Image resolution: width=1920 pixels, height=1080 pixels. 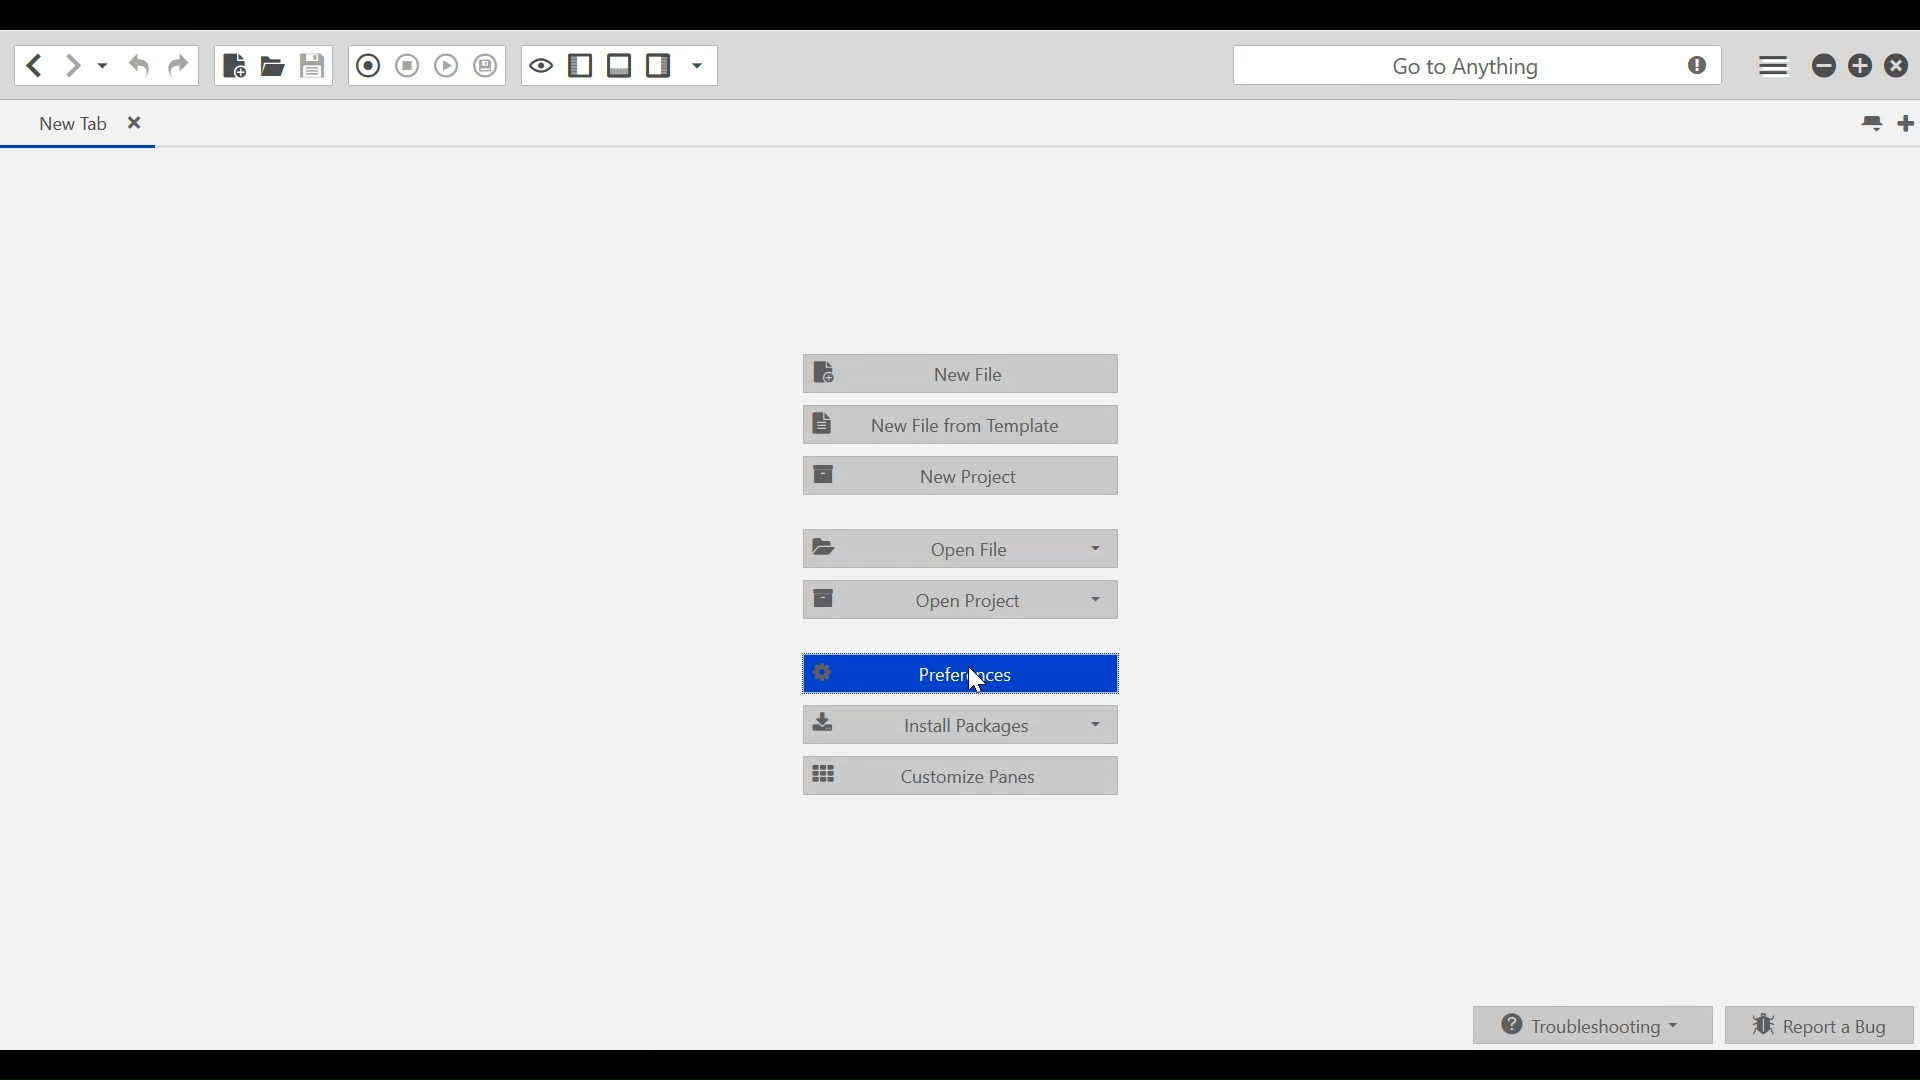 I want to click on close, so click(x=138, y=123).